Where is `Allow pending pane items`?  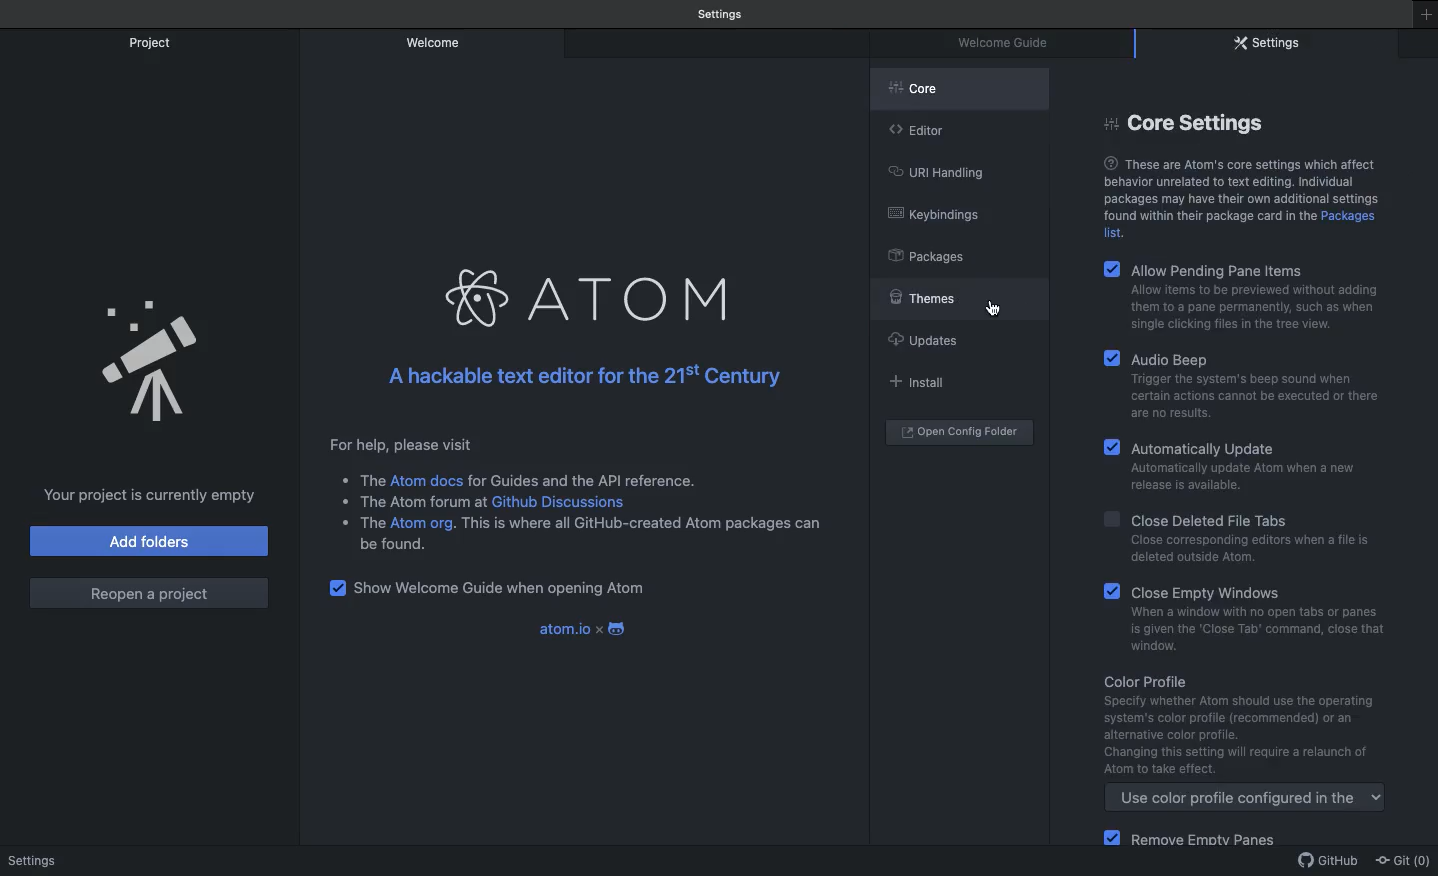
Allow pending pane items is located at coordinates (1227, 268).